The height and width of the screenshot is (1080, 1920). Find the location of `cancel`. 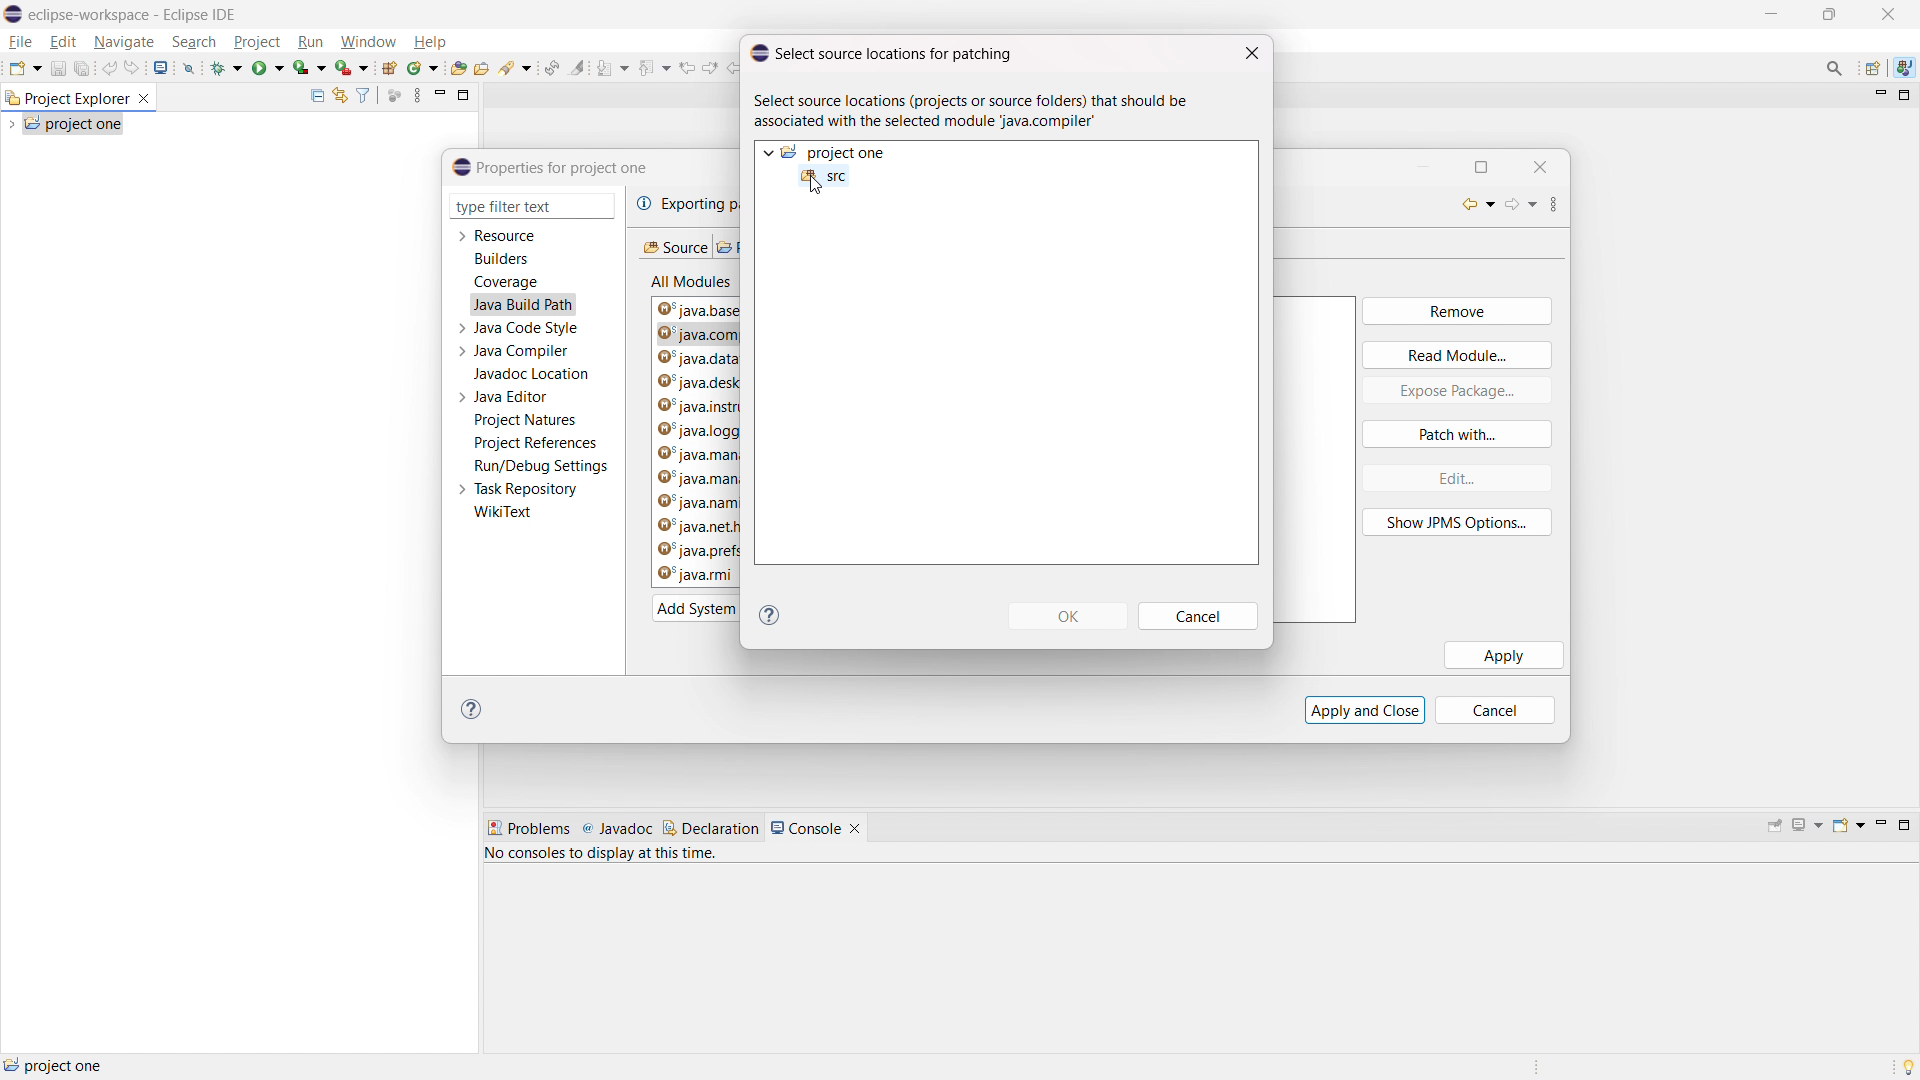

cancel is located at coordinates (1504, 710).